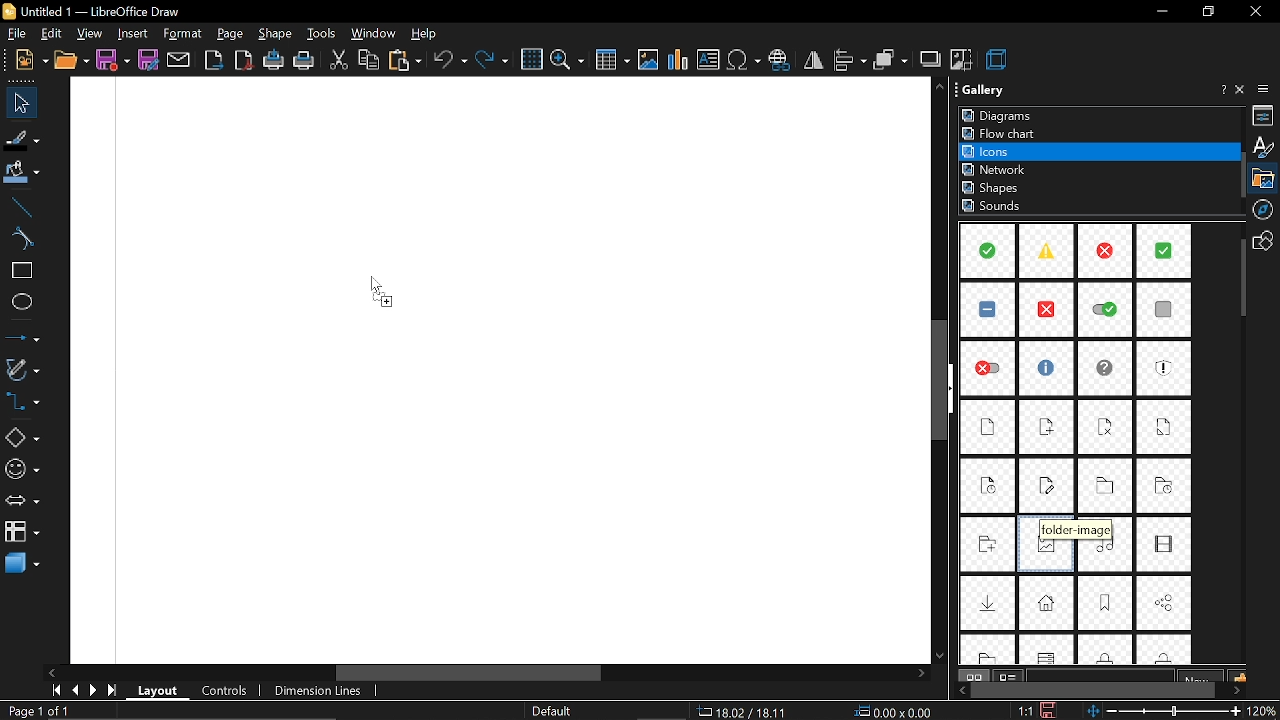 Image resolution: width=1280 pixels, height=720 pixels. Describe the element at coordinates (1265, 116) in the screenshot. I see `properties` at that location.